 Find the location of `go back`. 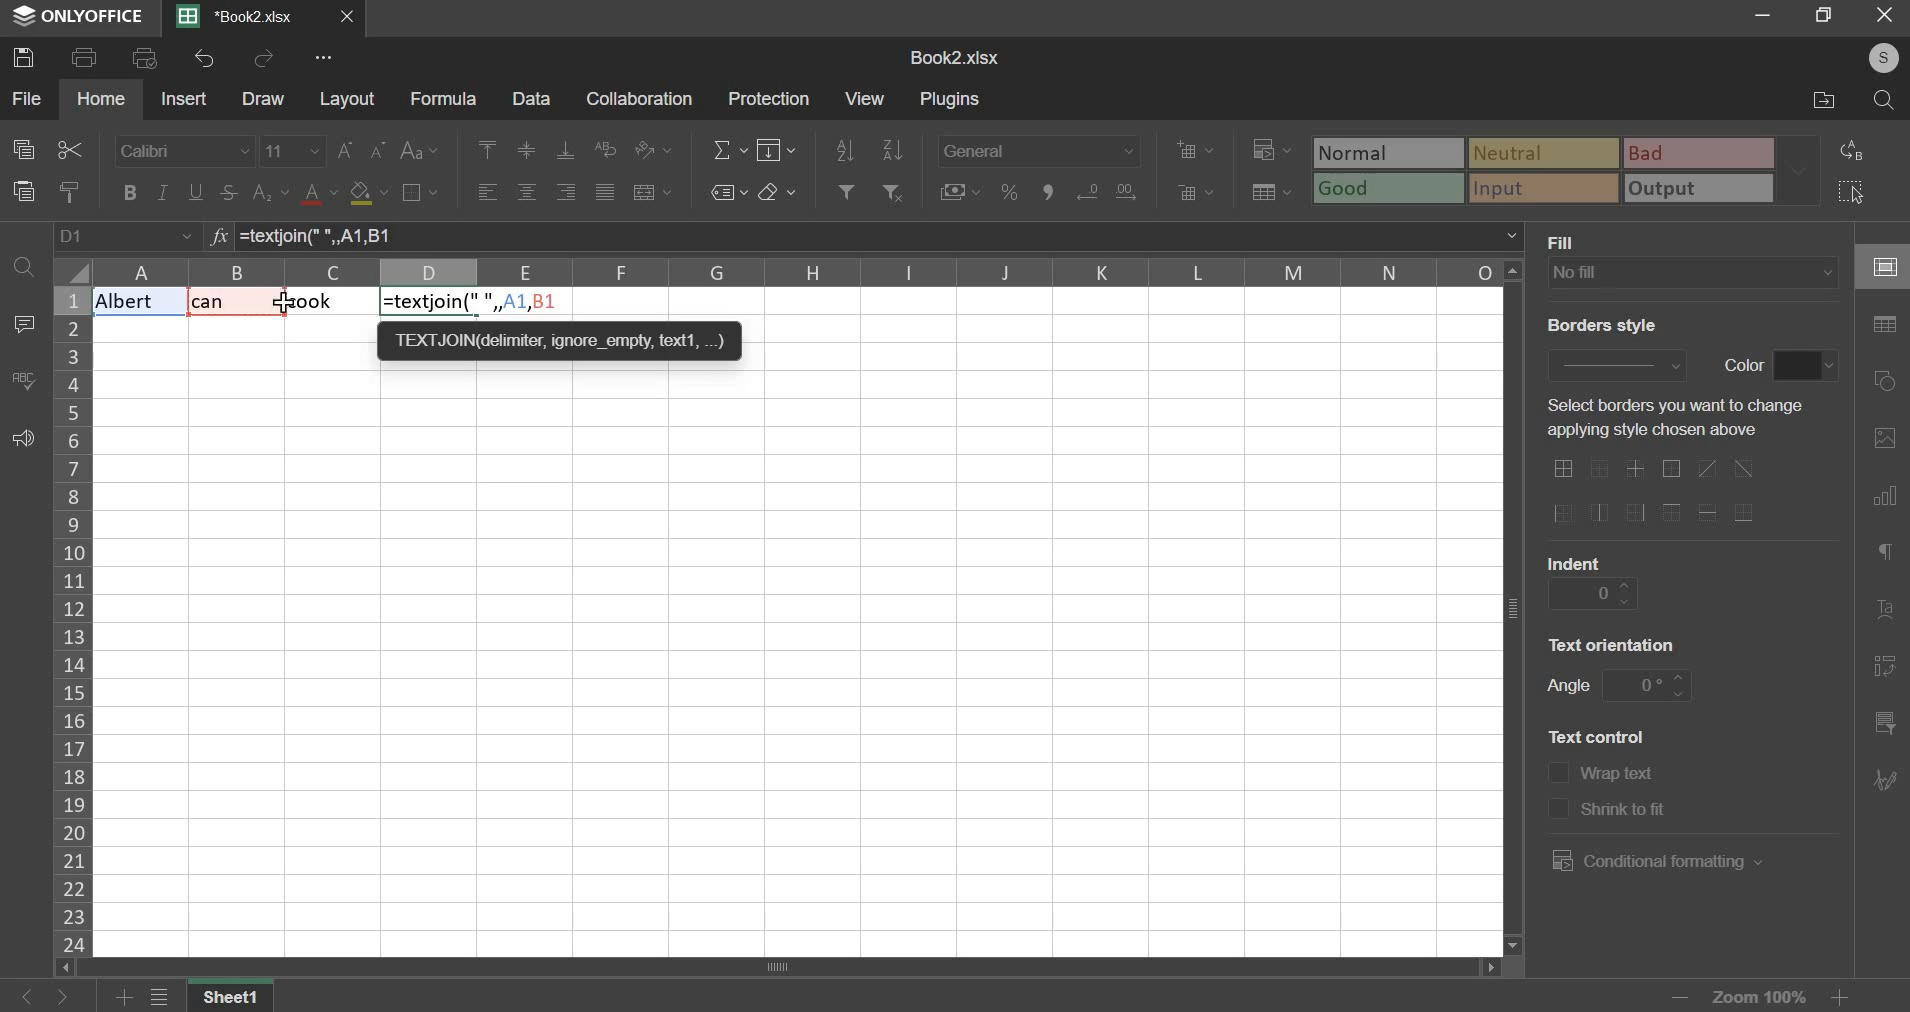

go back is located at coordinates (25, 996).